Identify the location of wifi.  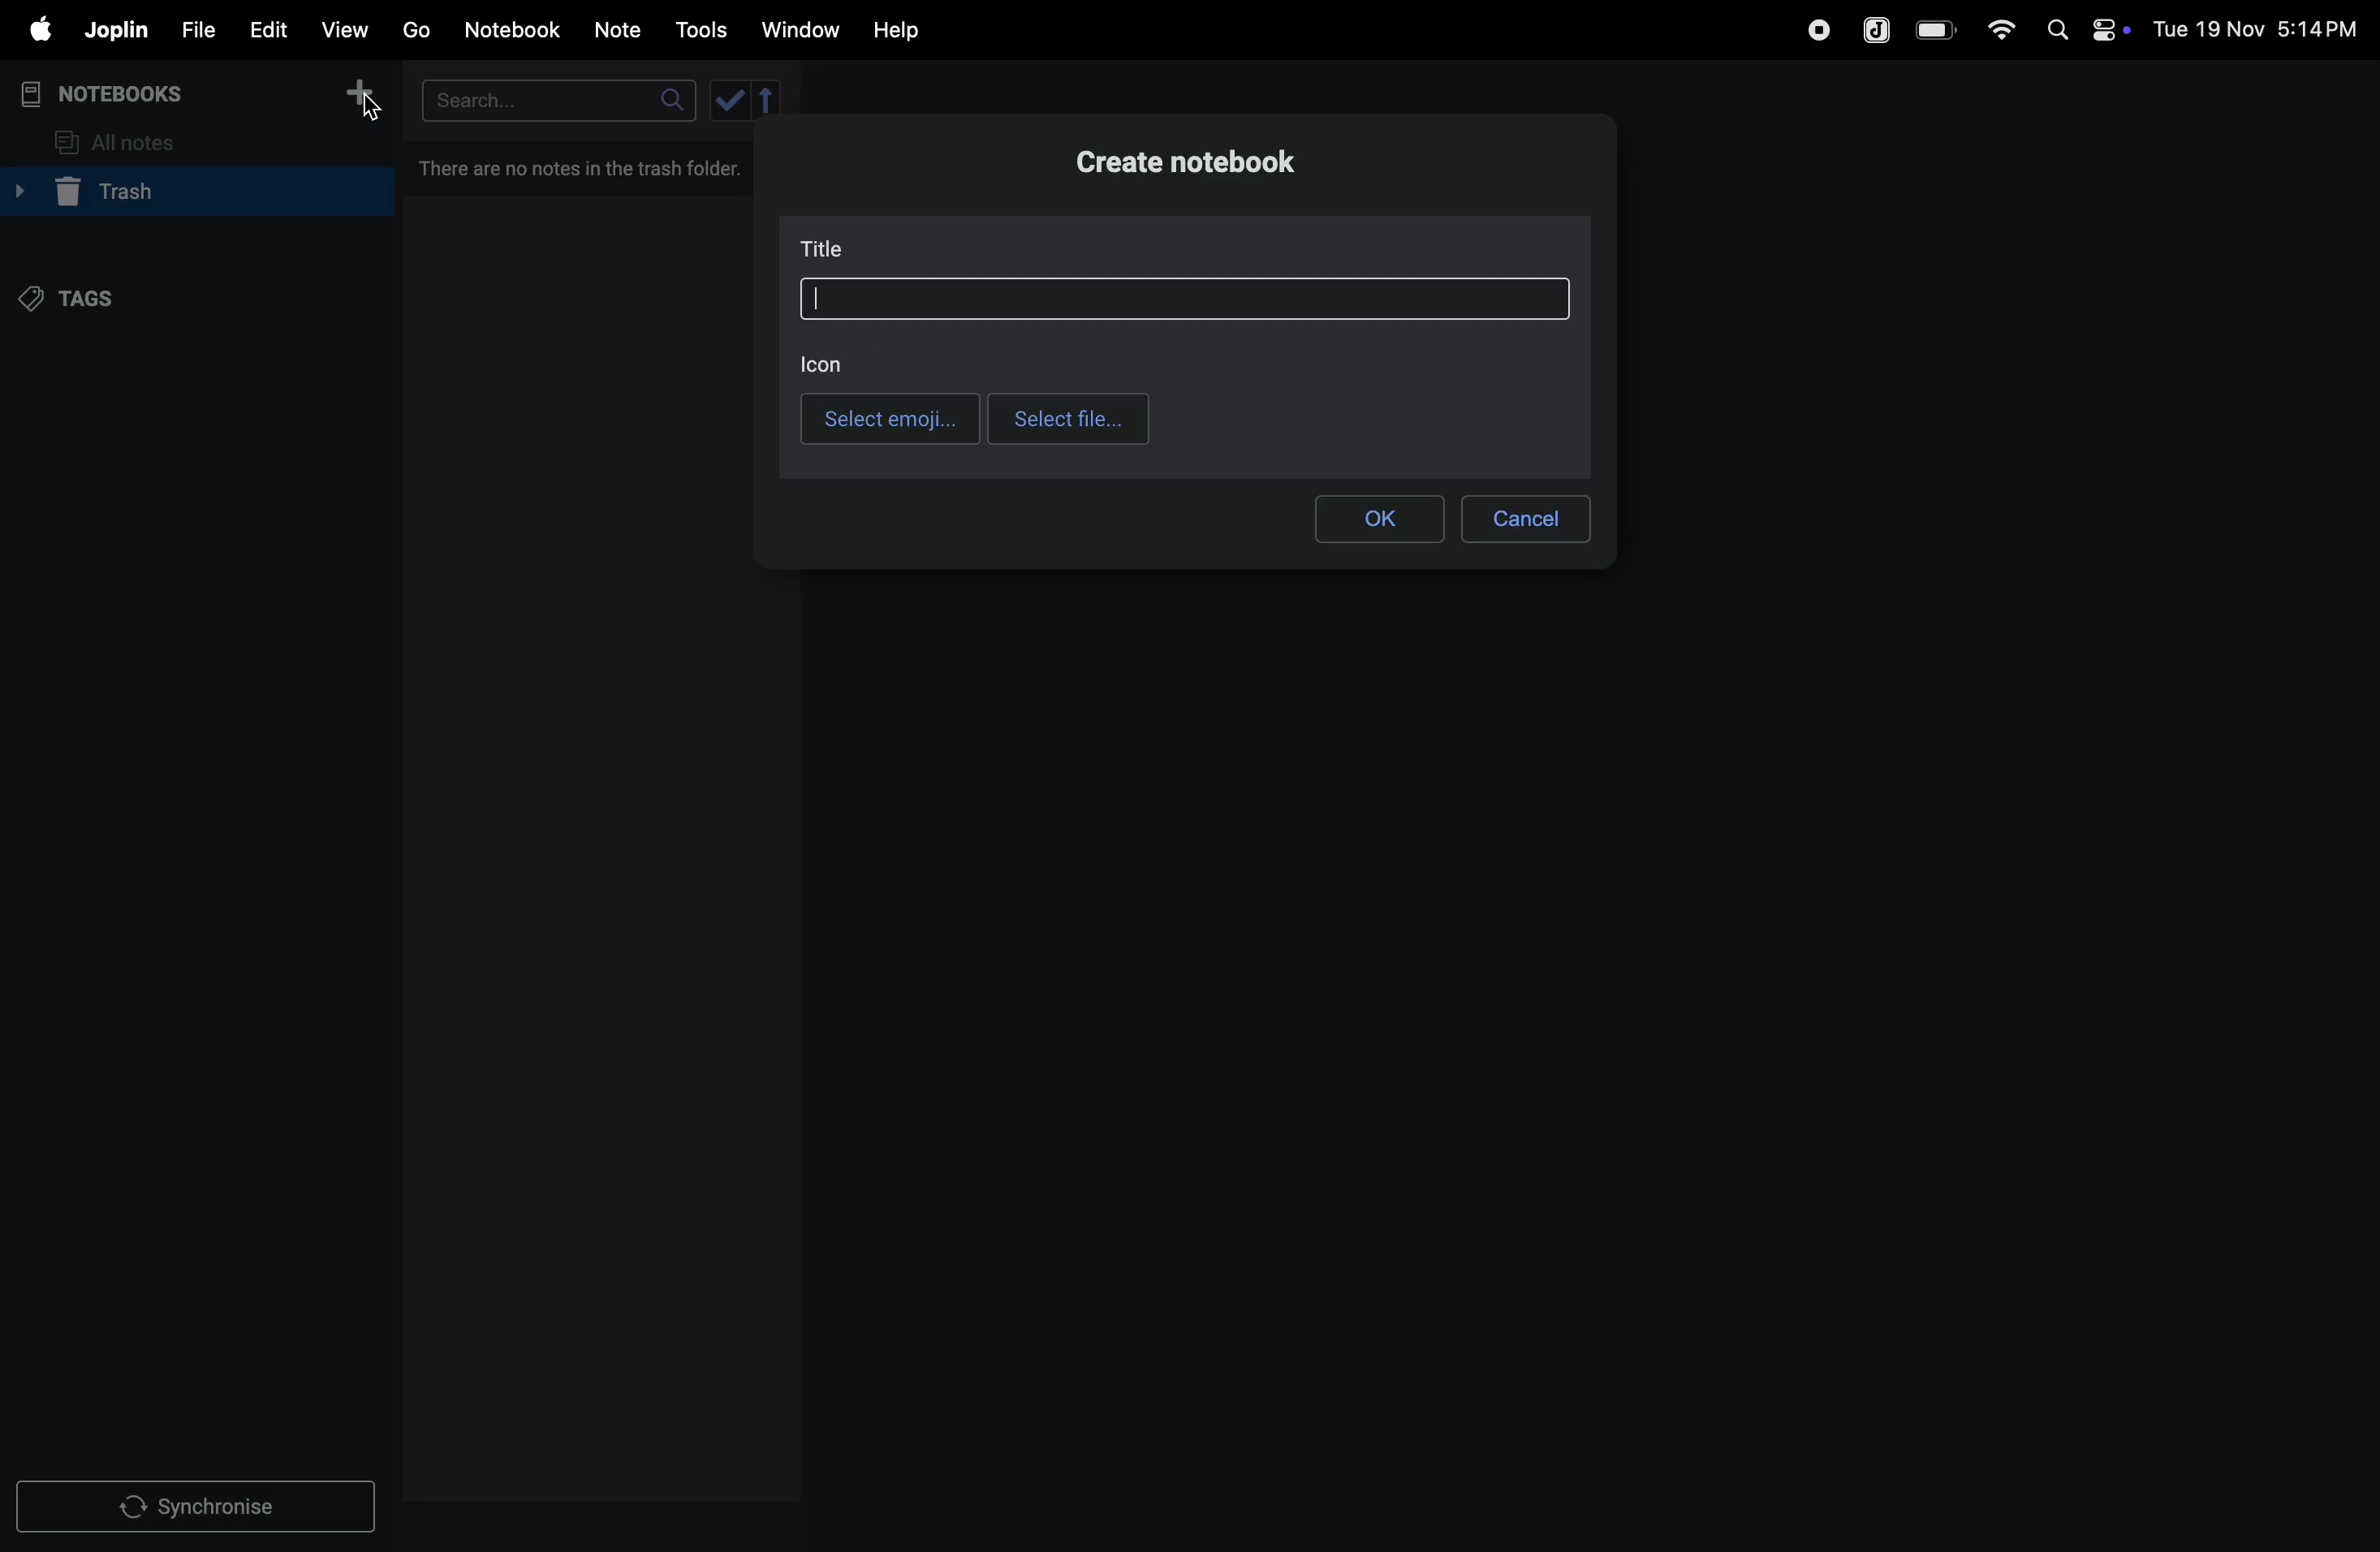
(1995, 29).